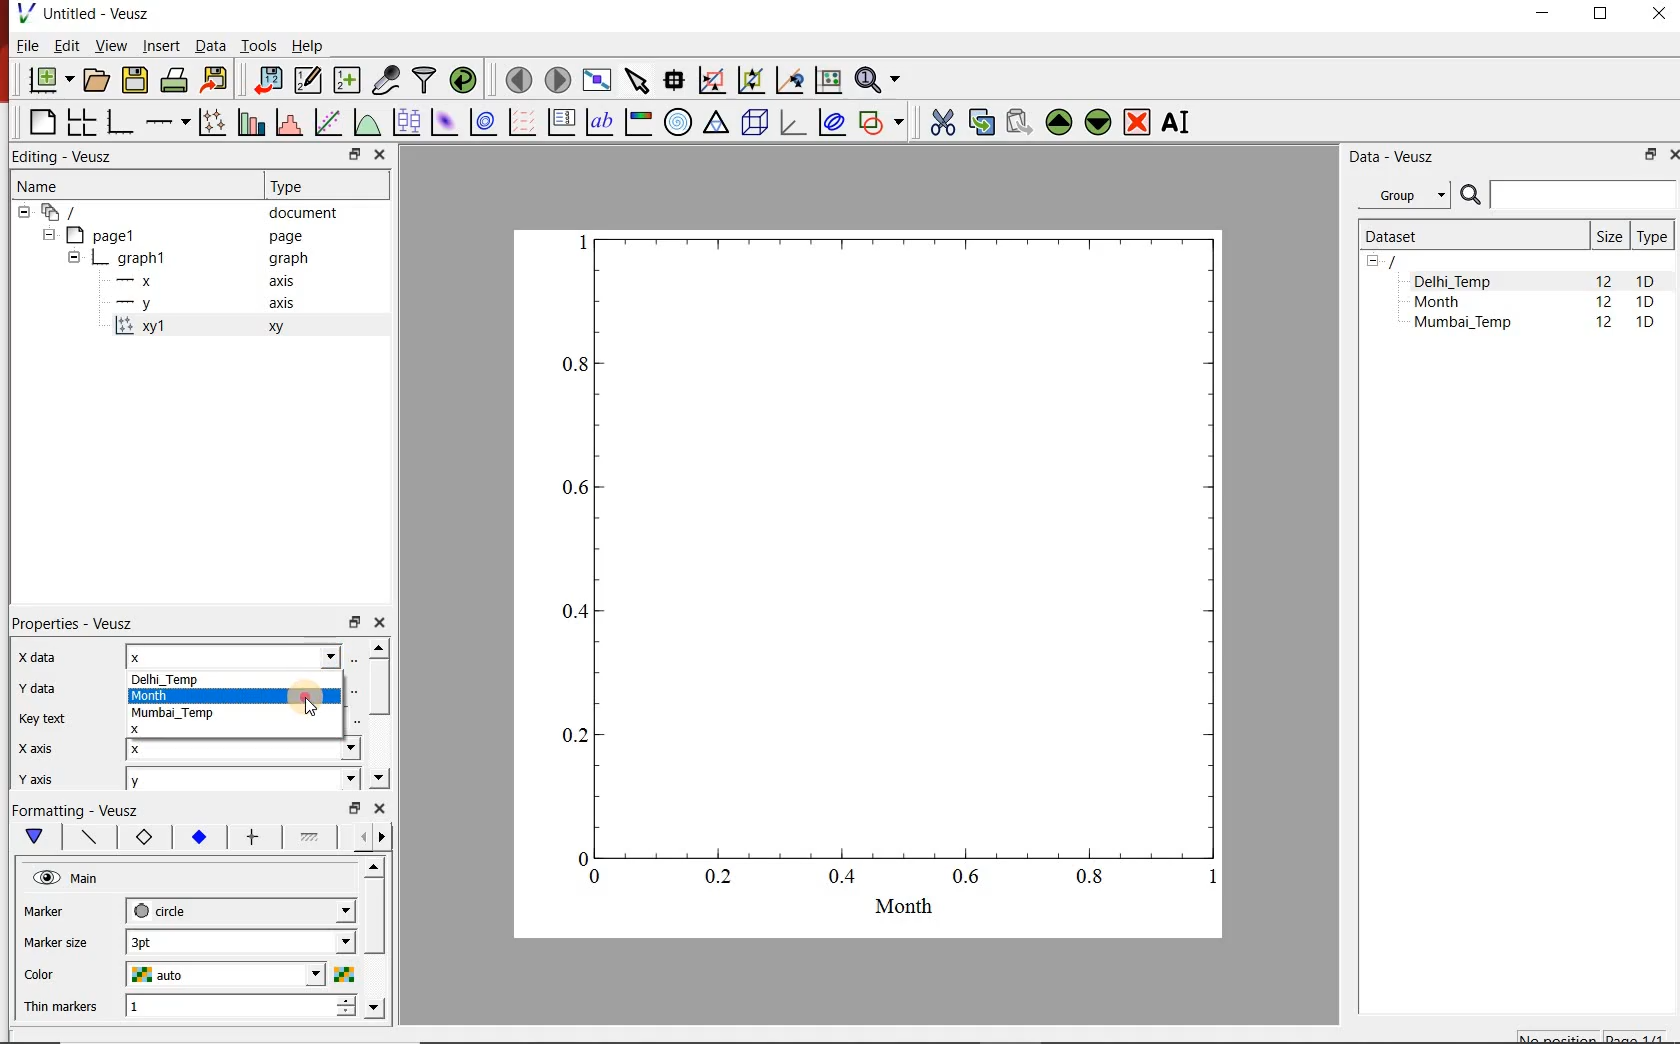  Describe the element at coordinates (242, 781) in the screenshot. I see `y` at that location.